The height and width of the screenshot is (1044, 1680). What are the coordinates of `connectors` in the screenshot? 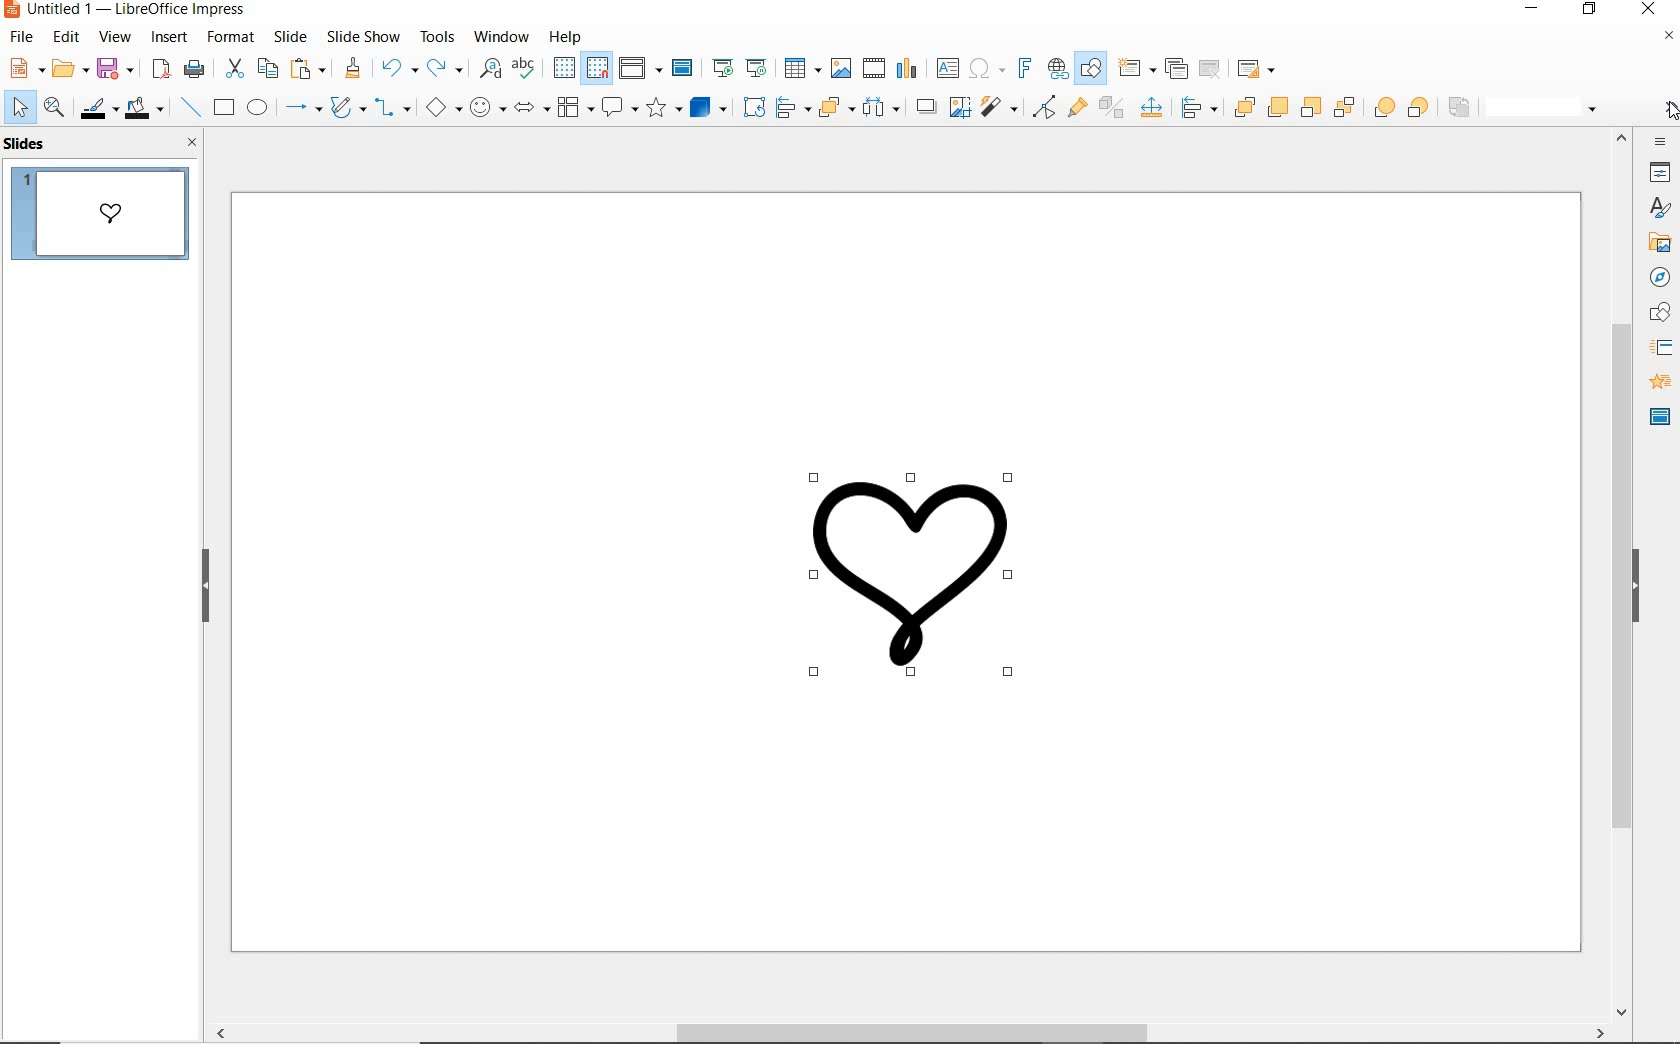 It's located at (390, 110).